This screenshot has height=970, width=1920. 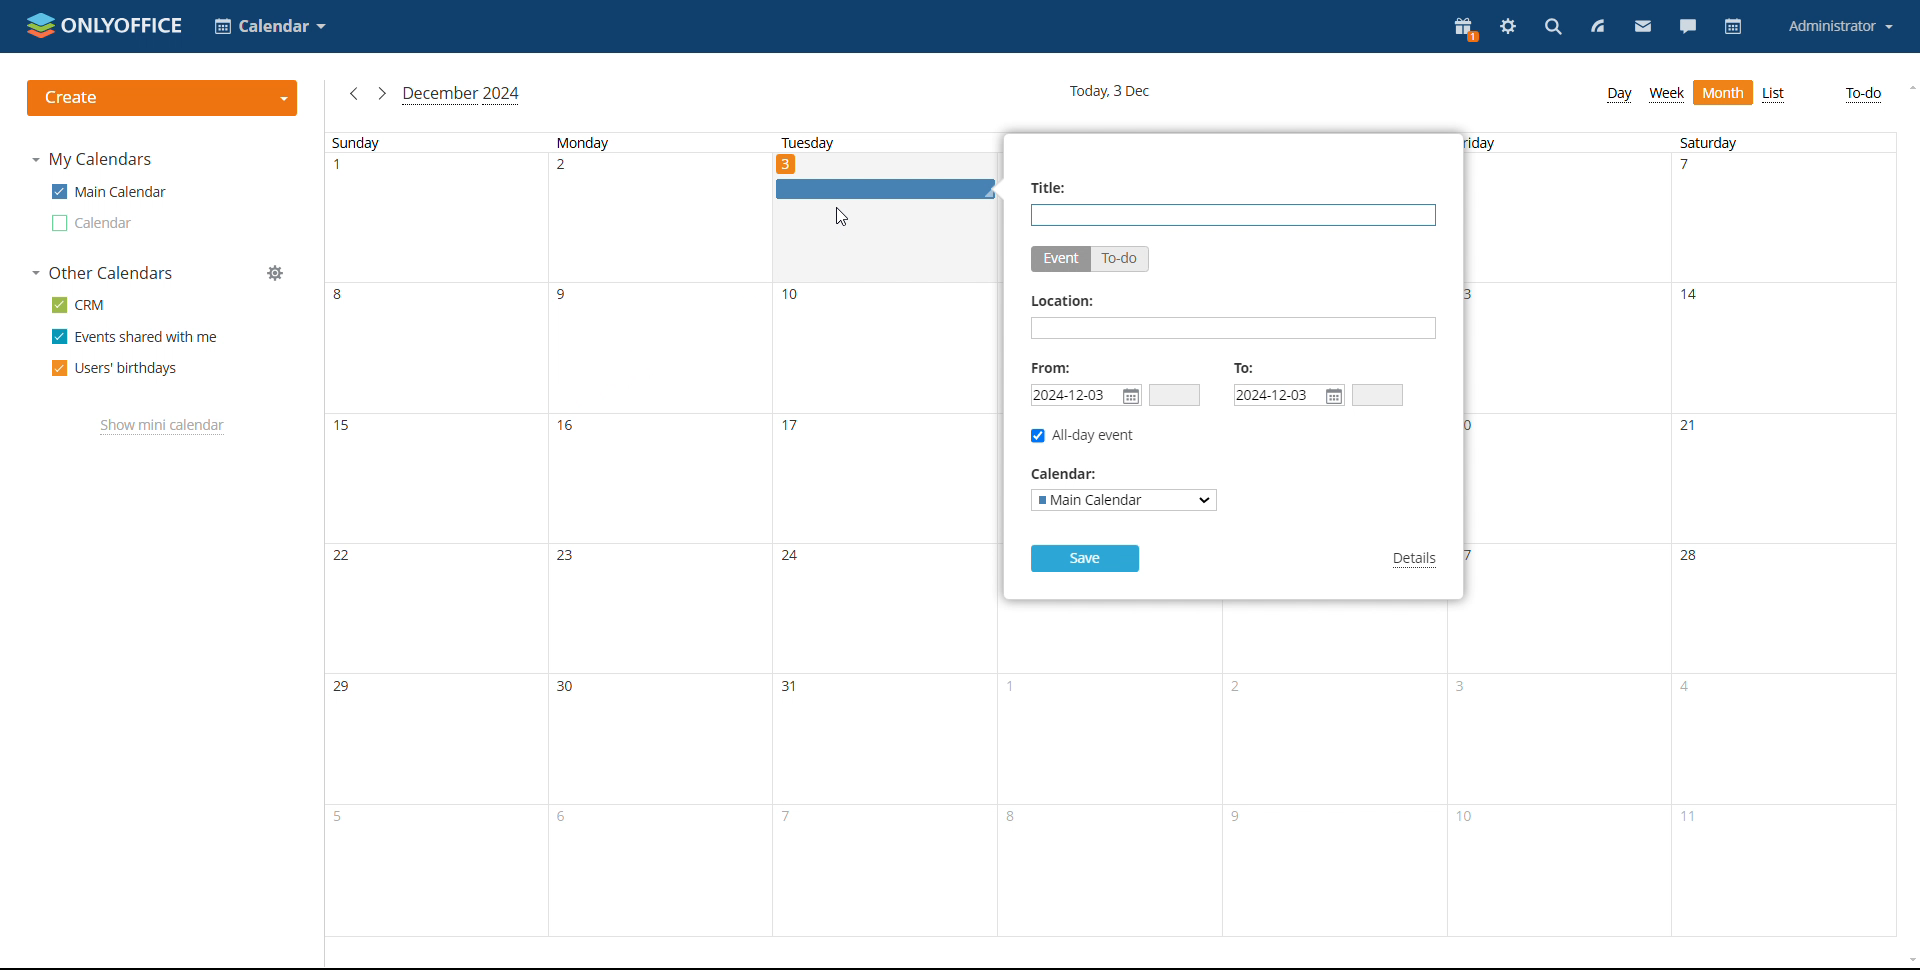 I want to click on main calendar, so click(x=108, y=191).